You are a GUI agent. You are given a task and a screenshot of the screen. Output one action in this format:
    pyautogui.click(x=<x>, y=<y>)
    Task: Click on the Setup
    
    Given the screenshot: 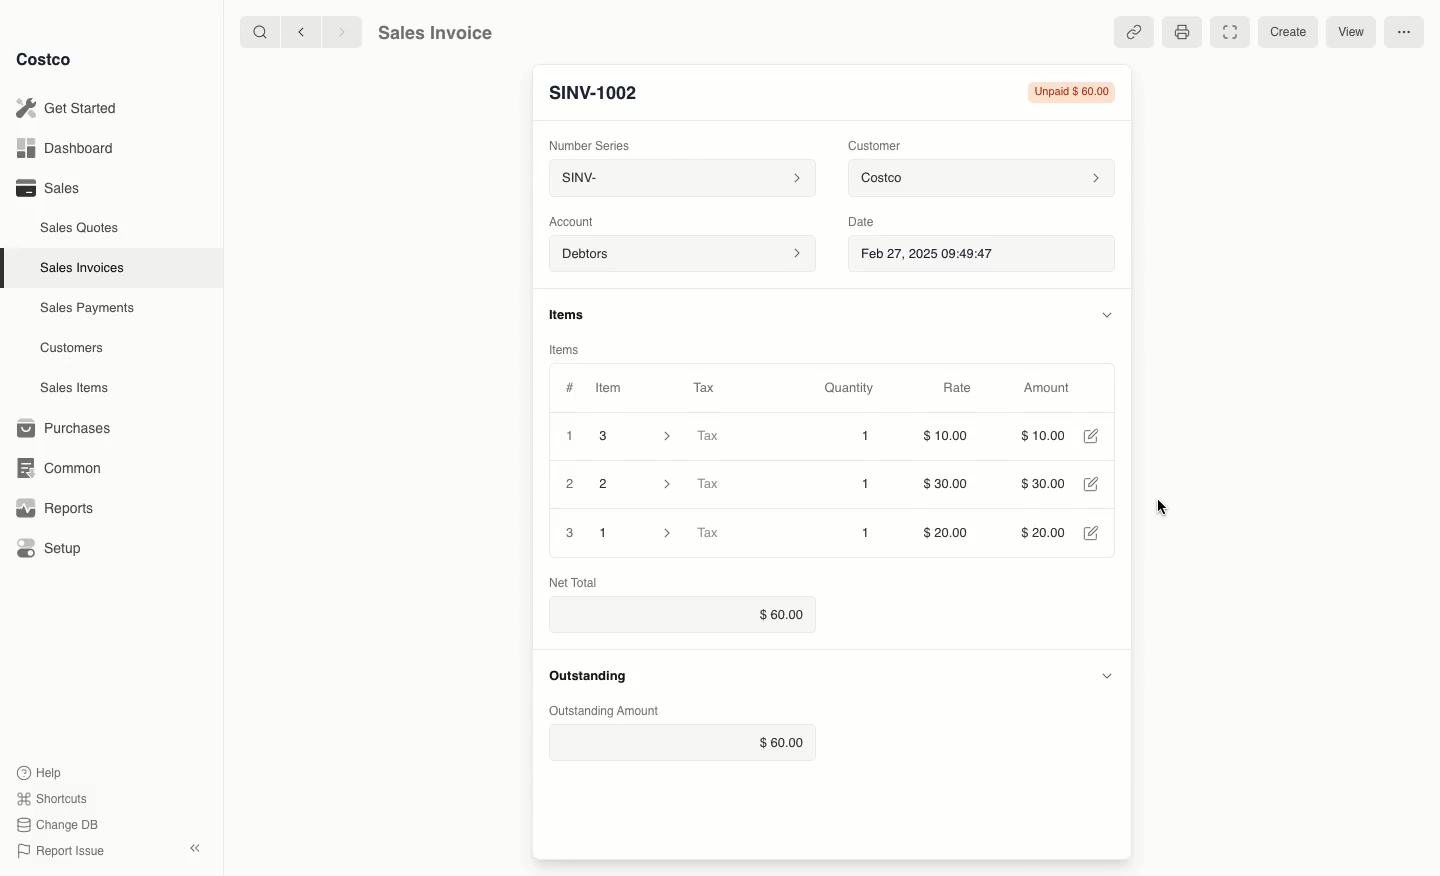 What is the action you would take?
    pyautogui.click(x=51, y=550)
    